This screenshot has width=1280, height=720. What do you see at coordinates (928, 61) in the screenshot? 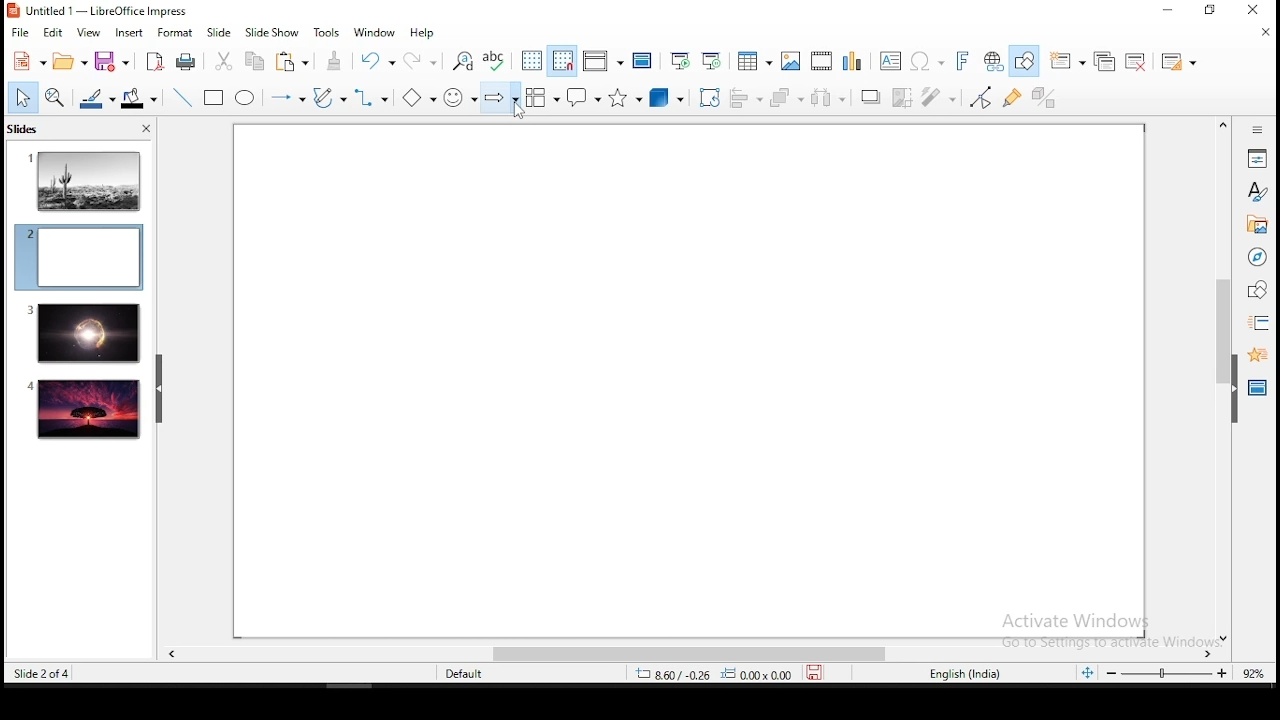
I see `special characters` at bounding box center [928, 61].